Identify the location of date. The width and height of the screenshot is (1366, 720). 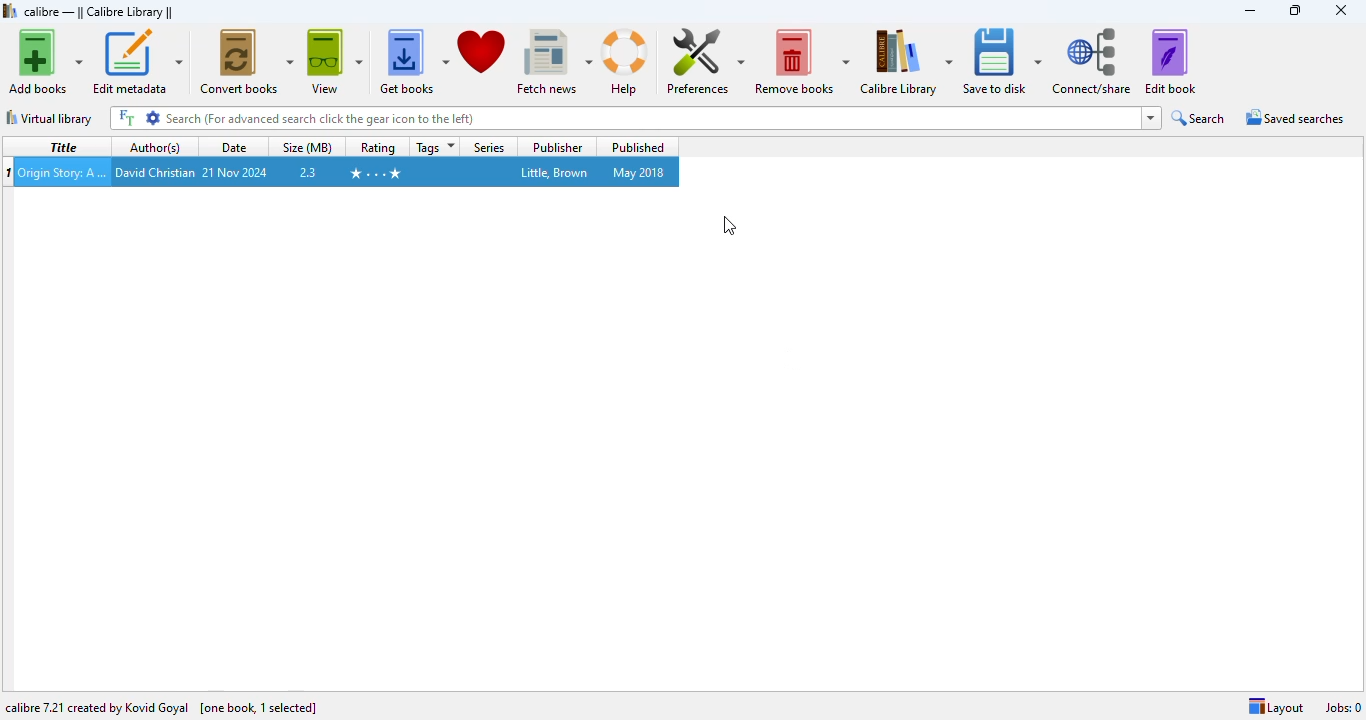
(233, 146).